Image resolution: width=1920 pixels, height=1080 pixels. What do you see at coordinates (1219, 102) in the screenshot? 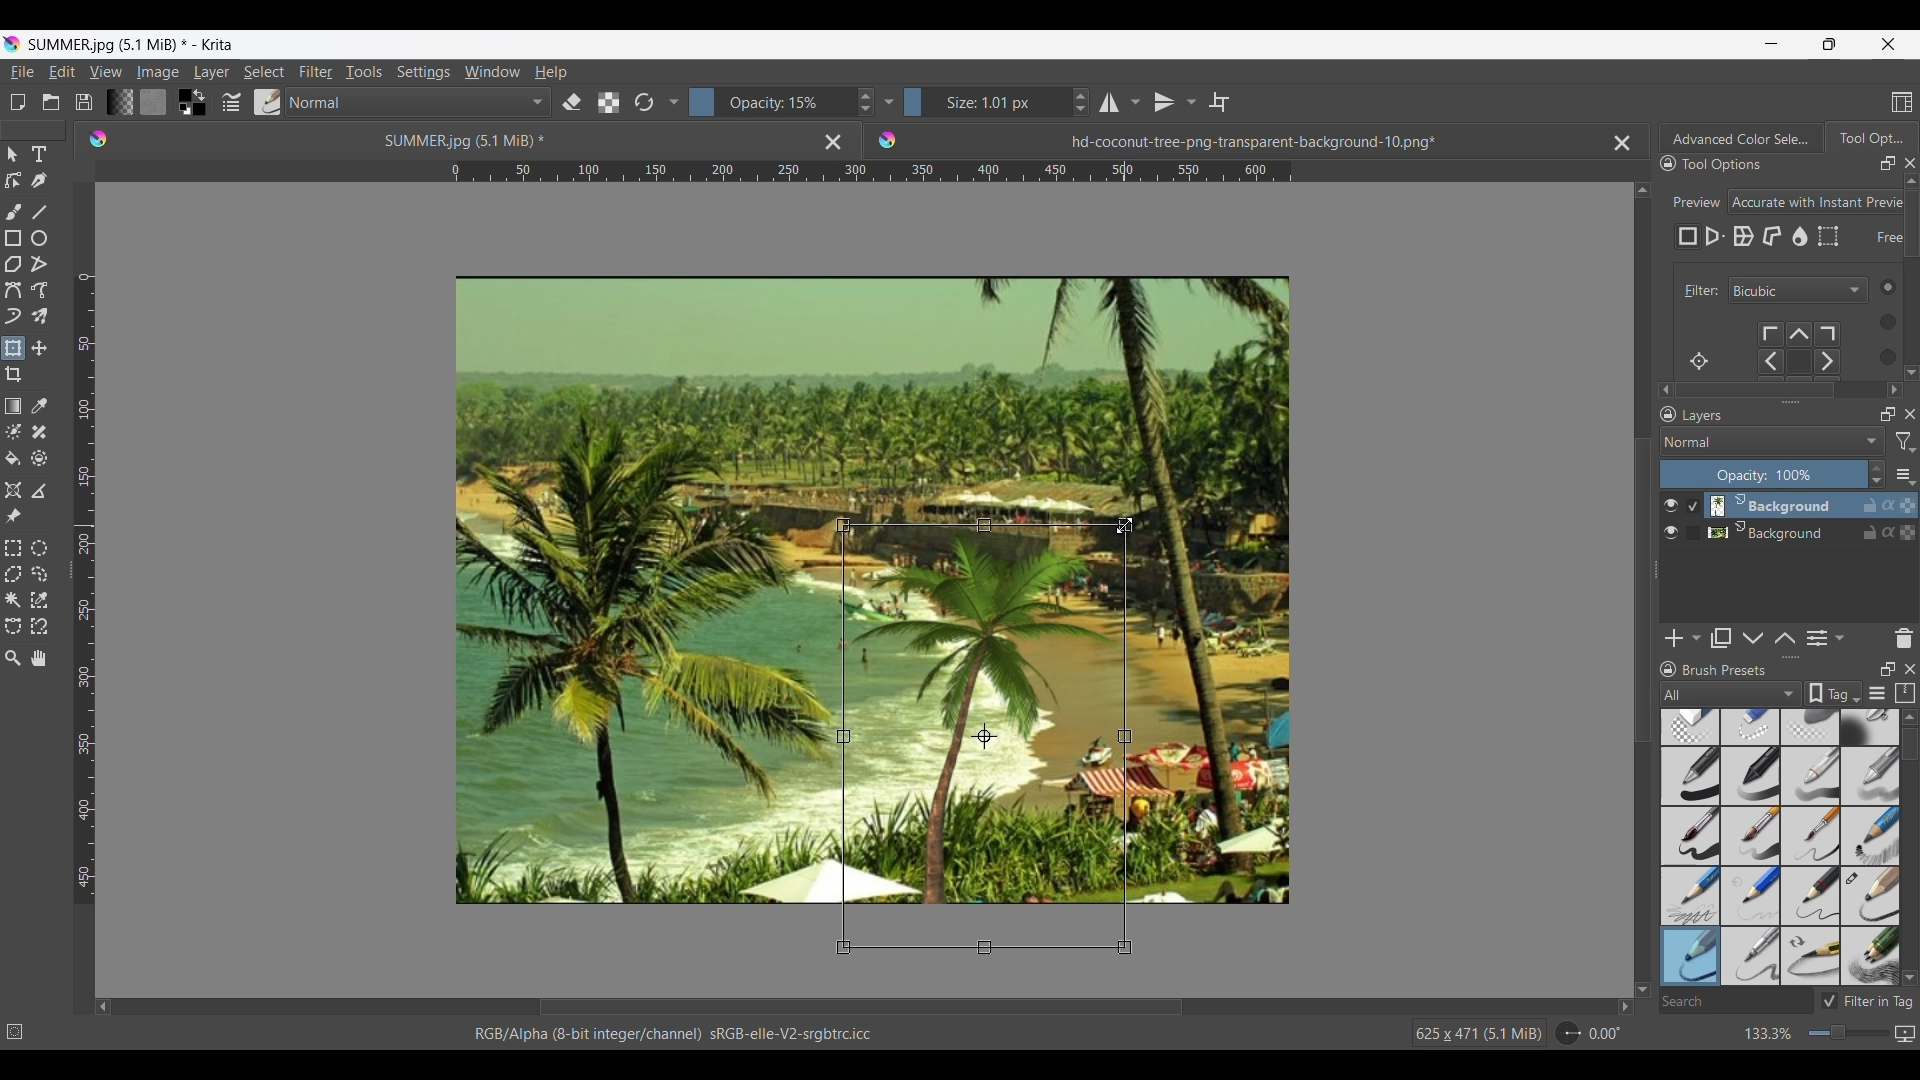
I see `Wrap around mode` at bounding box center [1219, 102].